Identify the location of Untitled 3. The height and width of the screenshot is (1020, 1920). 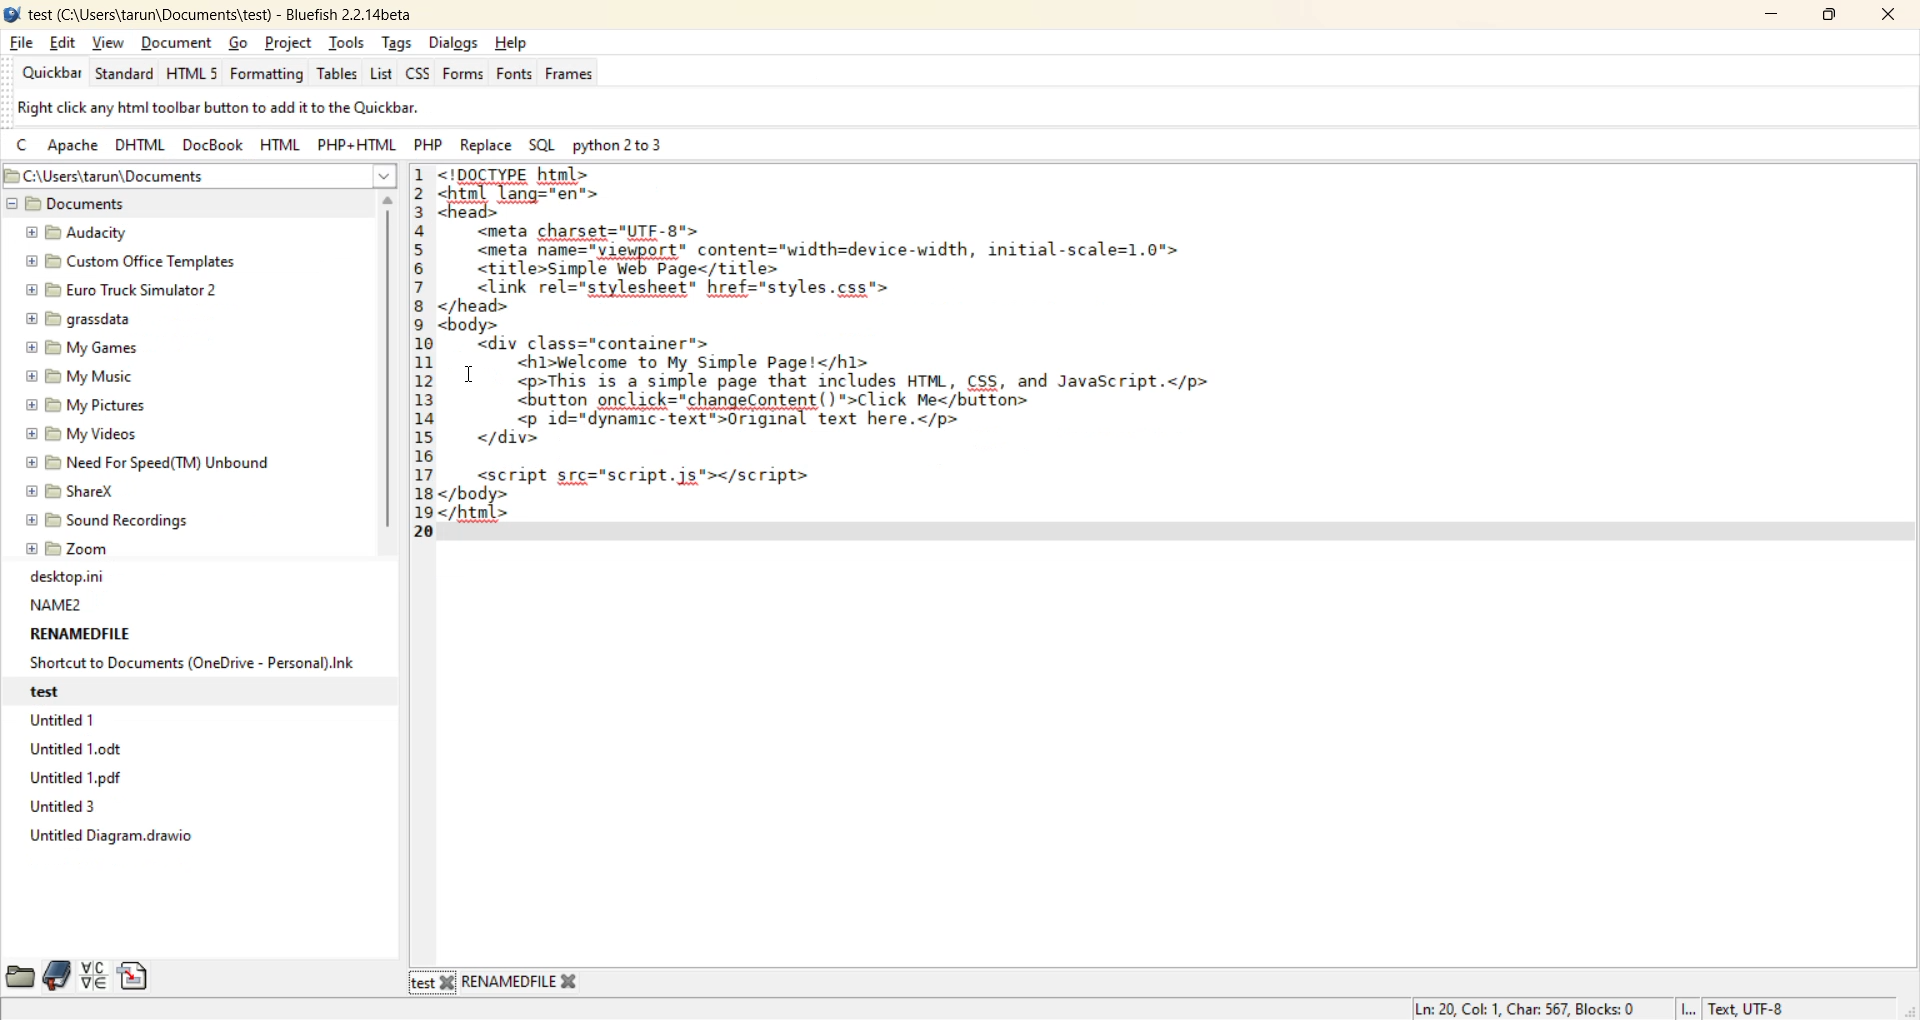
(62, 808).